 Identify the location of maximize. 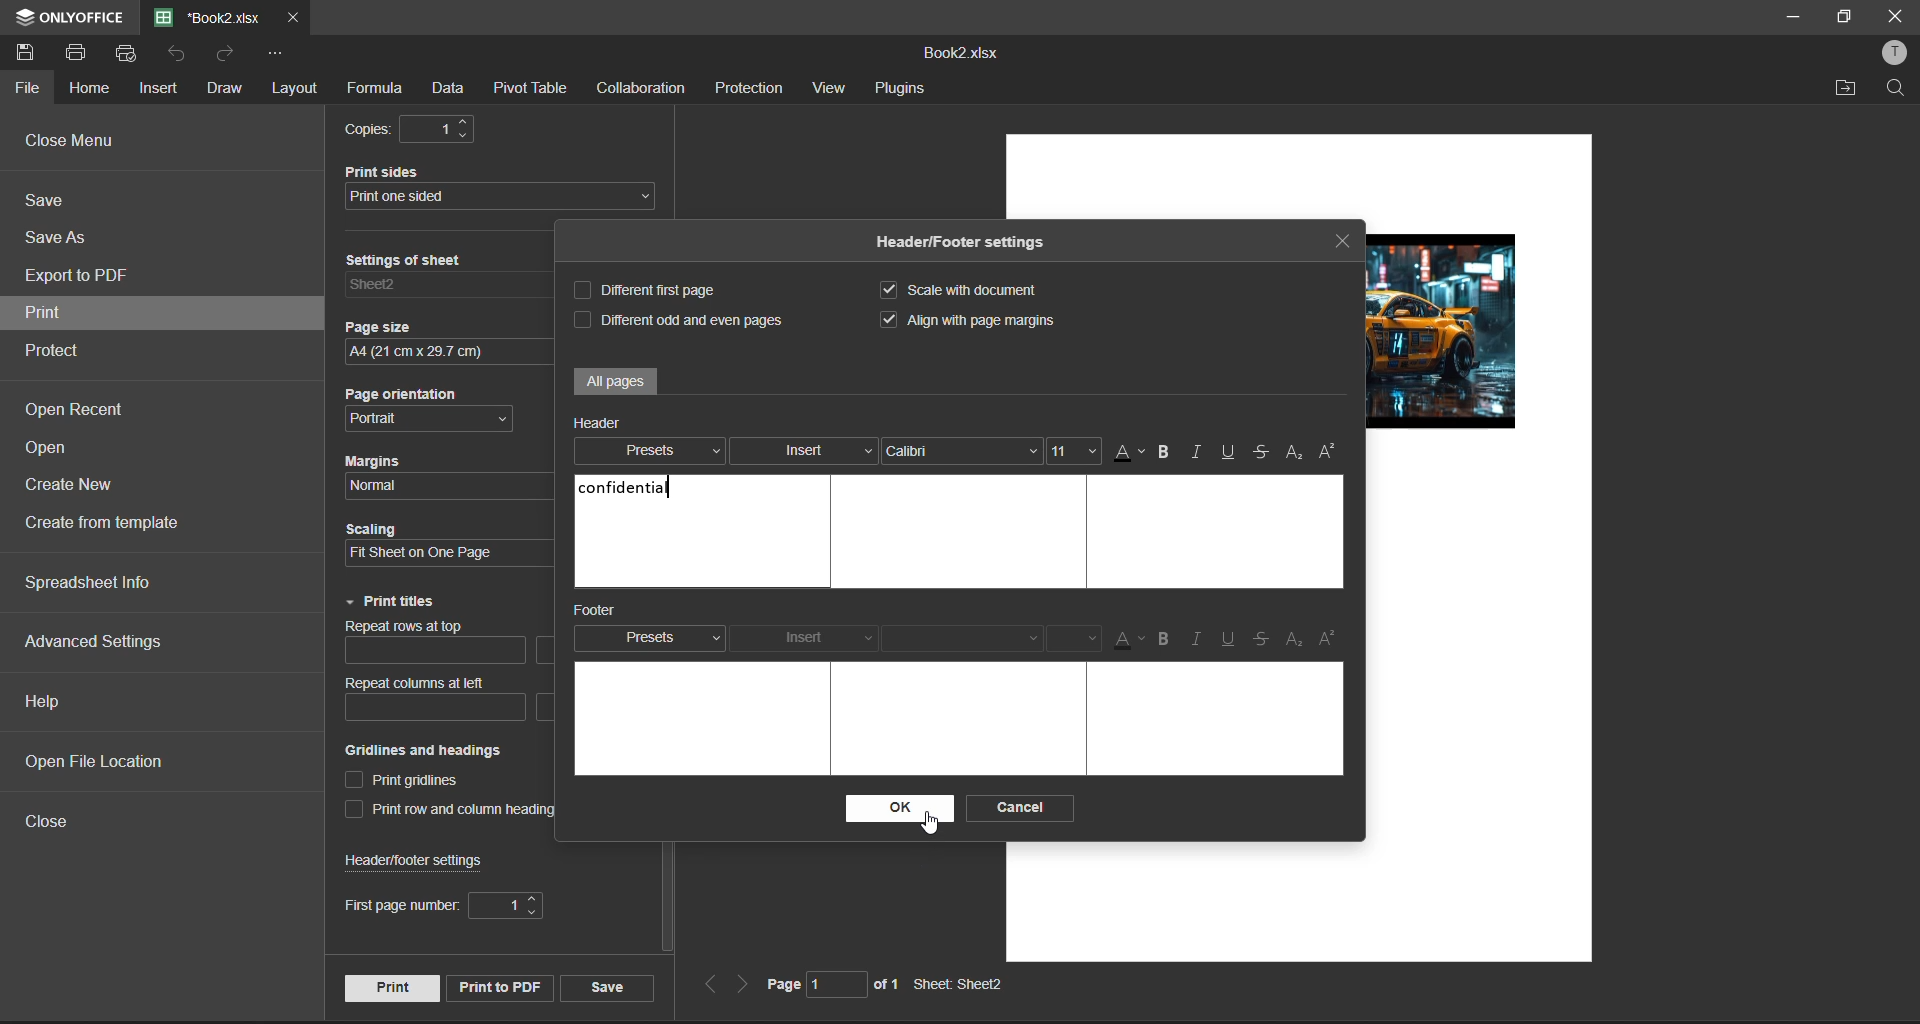
(1843, 17).